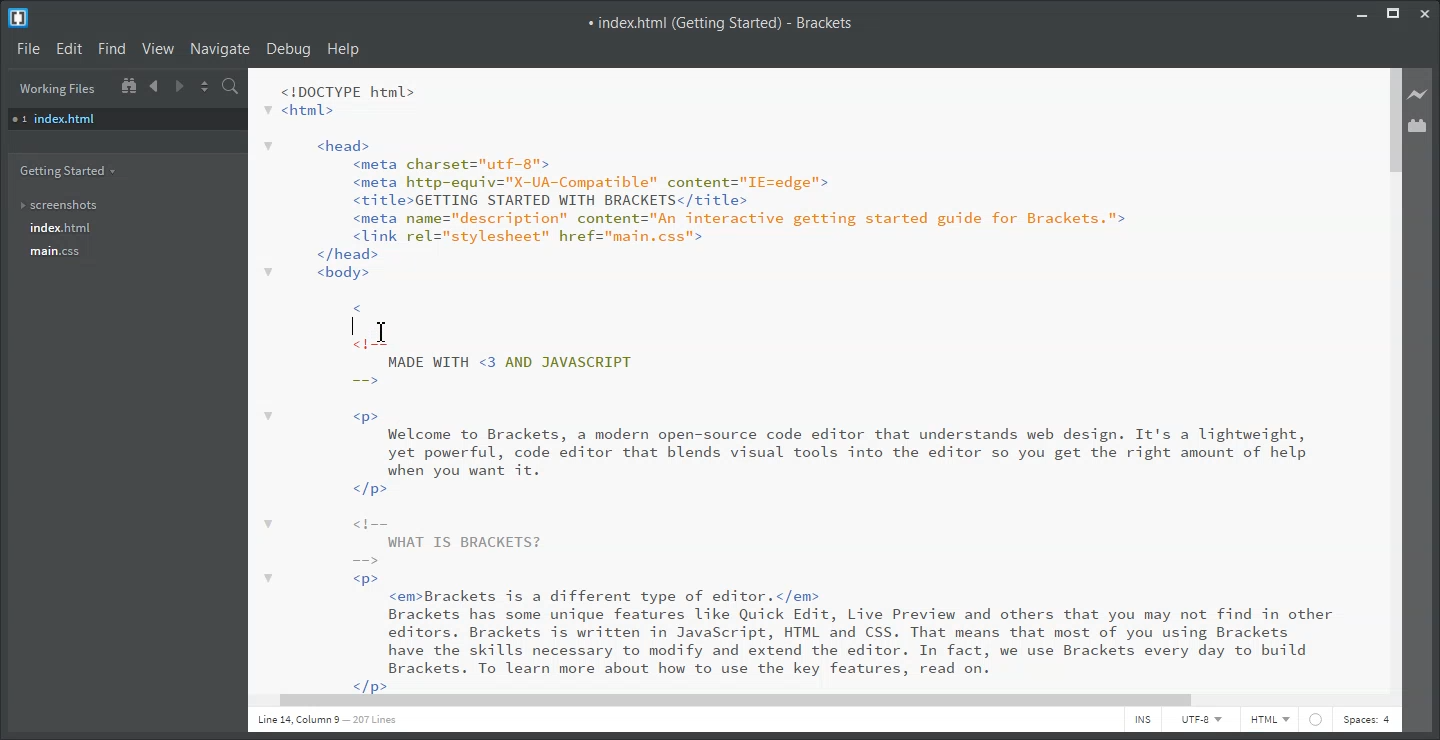 Image resolution: width=1440 pixels, height=740 pixels. I want to click on Text, so click(327, 720).